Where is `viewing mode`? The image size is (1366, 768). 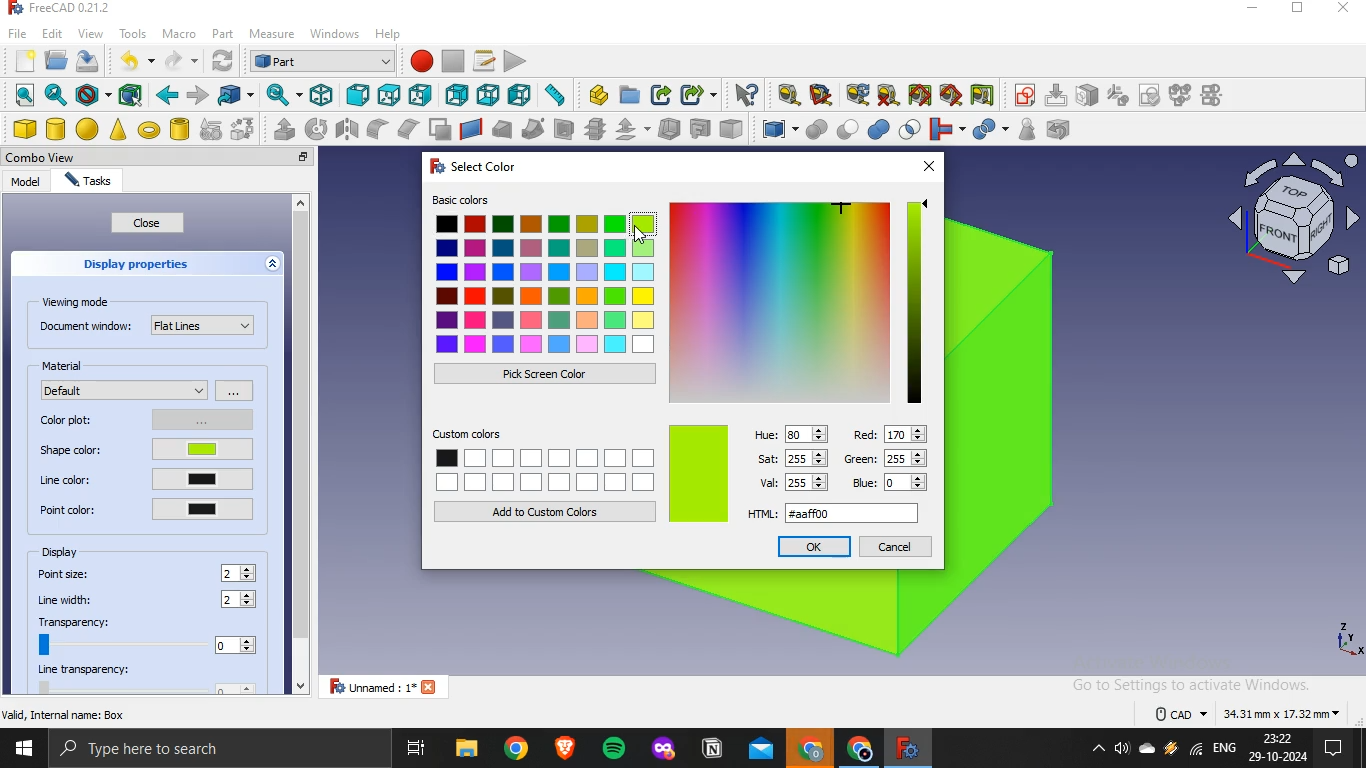
viewing mode is located at coordinates (79, 301).